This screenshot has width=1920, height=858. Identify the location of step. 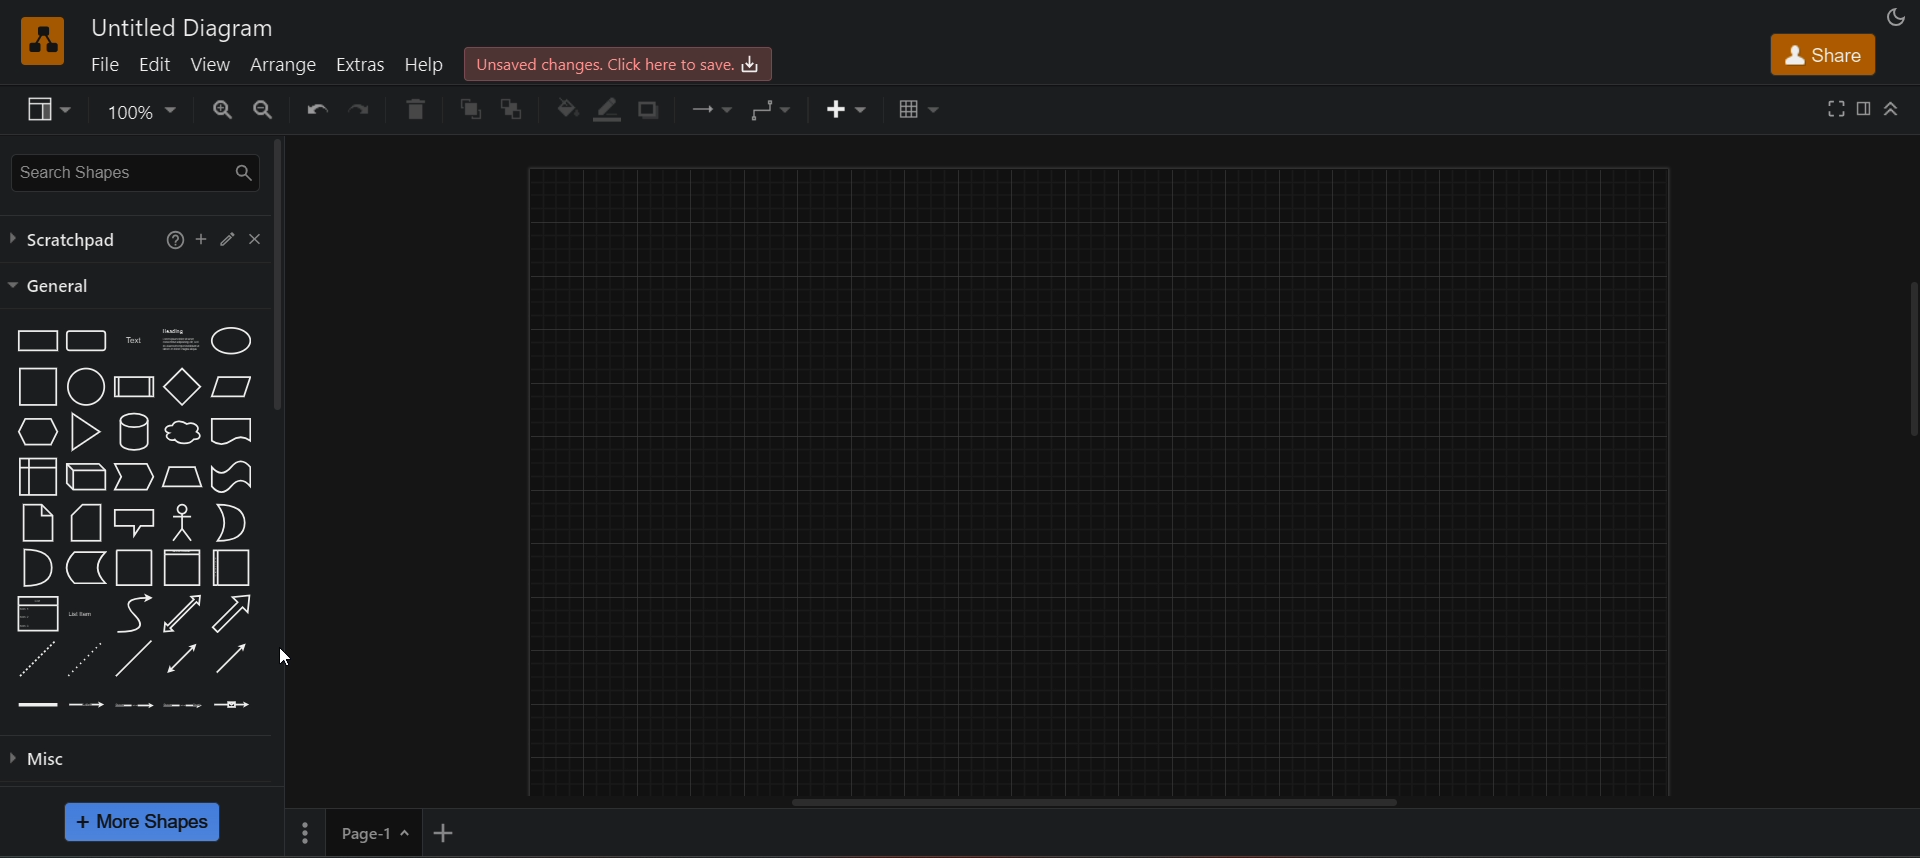
(133, 475).